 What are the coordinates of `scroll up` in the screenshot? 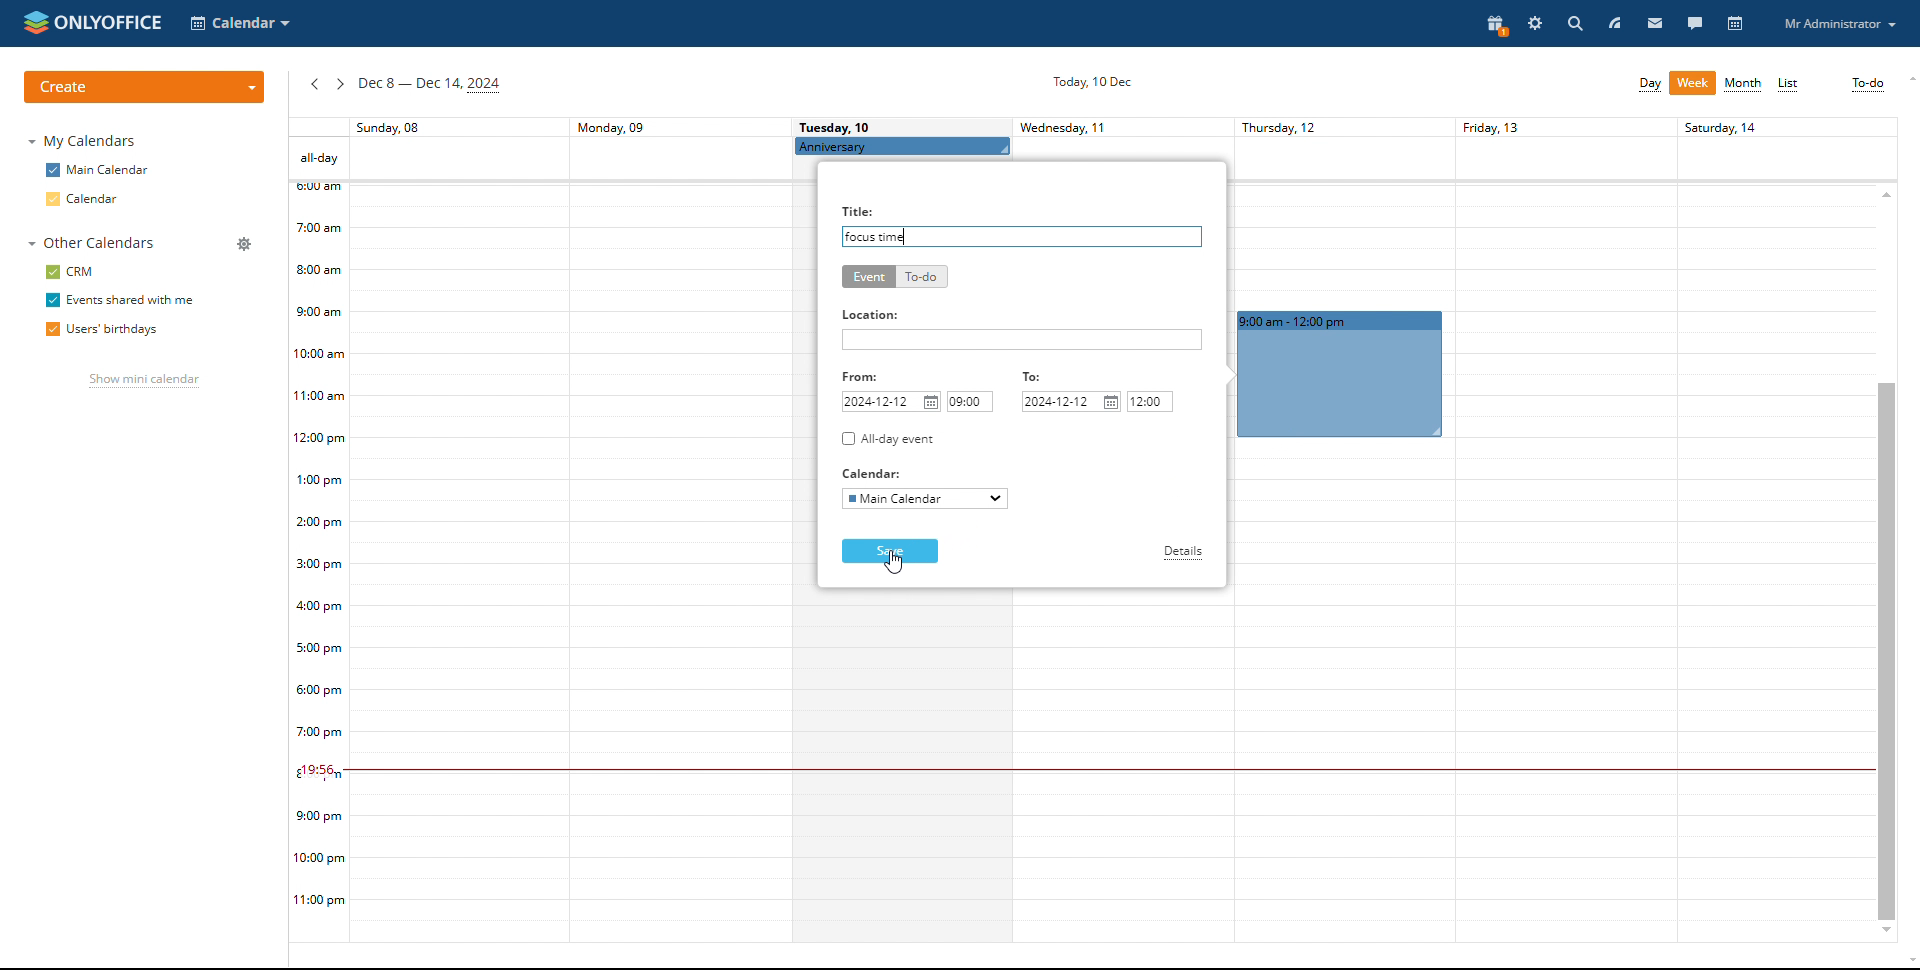 It's located at (1908, 79).